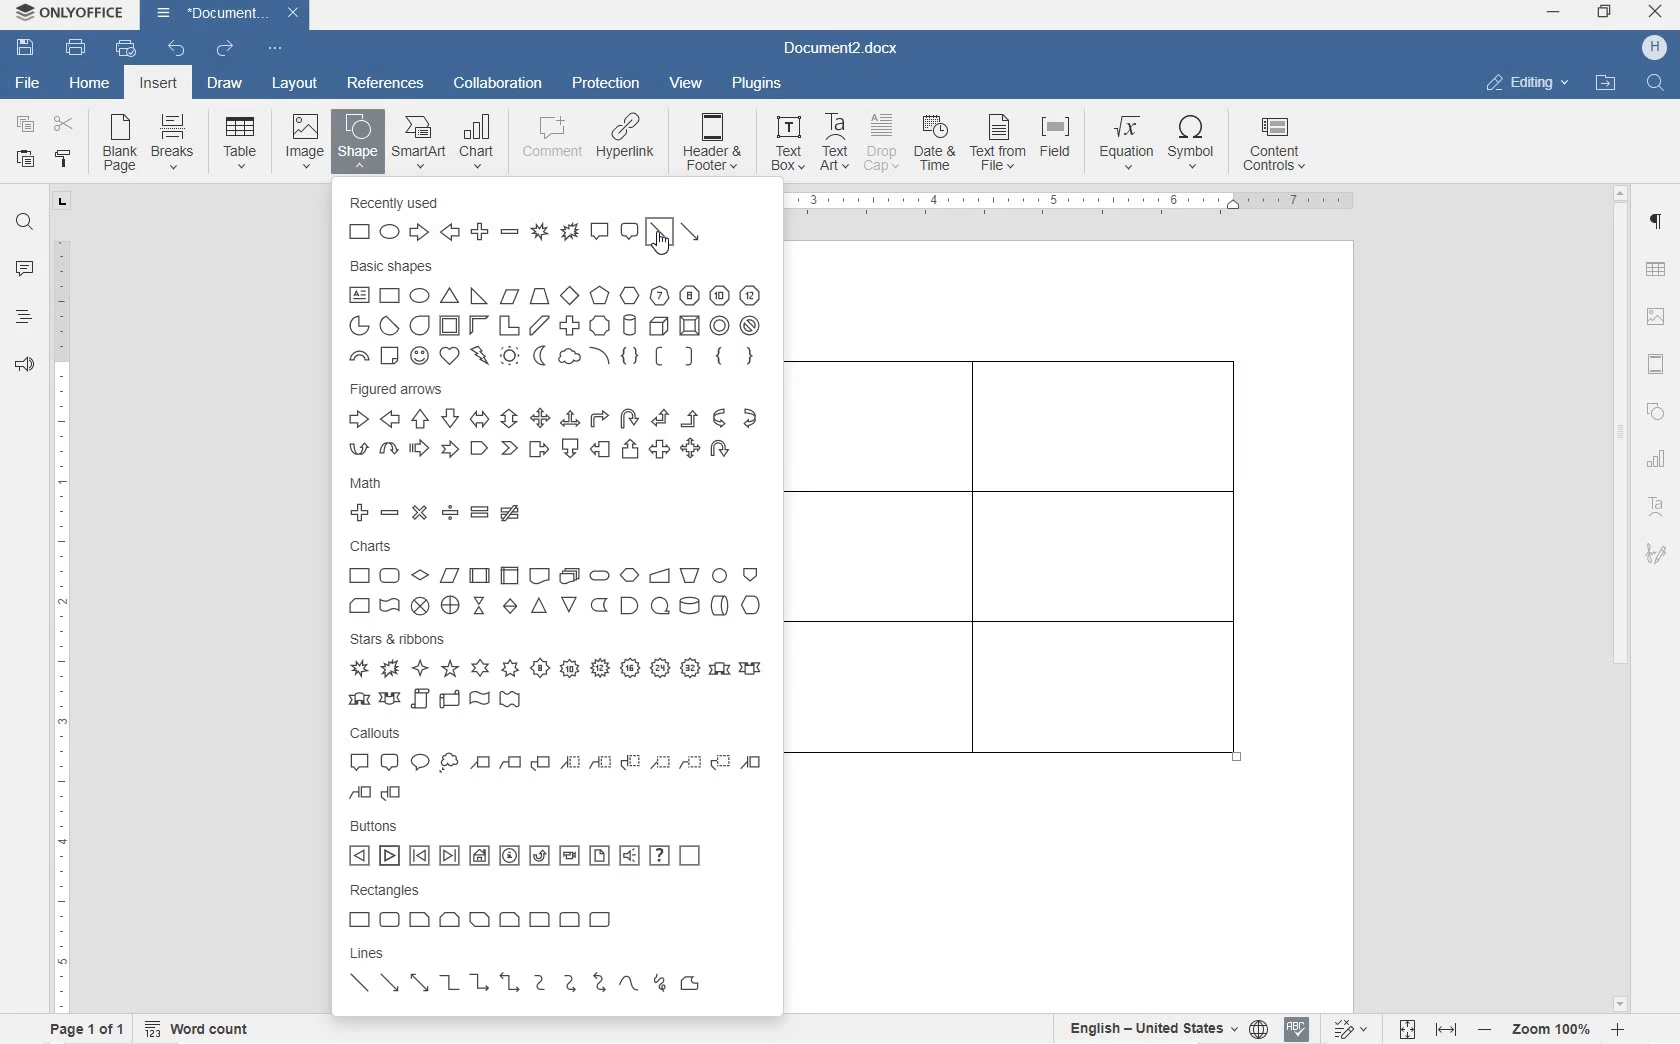  What do you see at coordinates (758, 86) in the screenshot?
I see `plugins` at bounding box center [758, 86].